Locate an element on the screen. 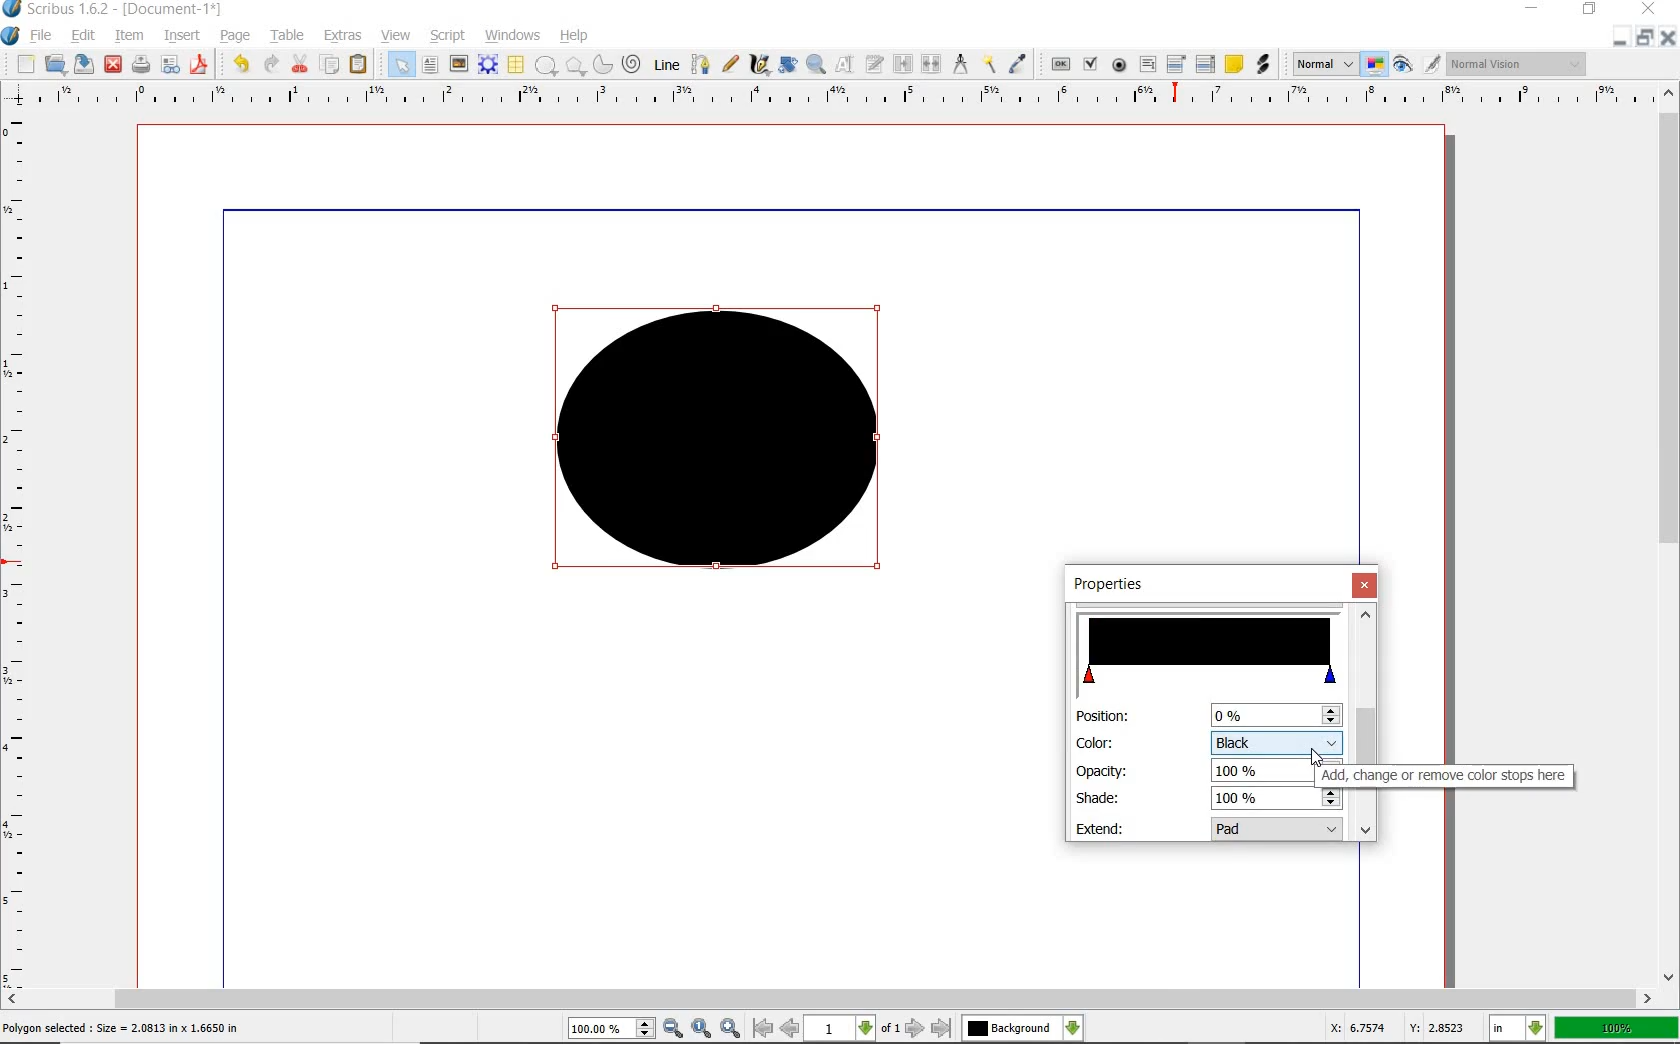  EXTRAS is located at coordinates (343, 36).